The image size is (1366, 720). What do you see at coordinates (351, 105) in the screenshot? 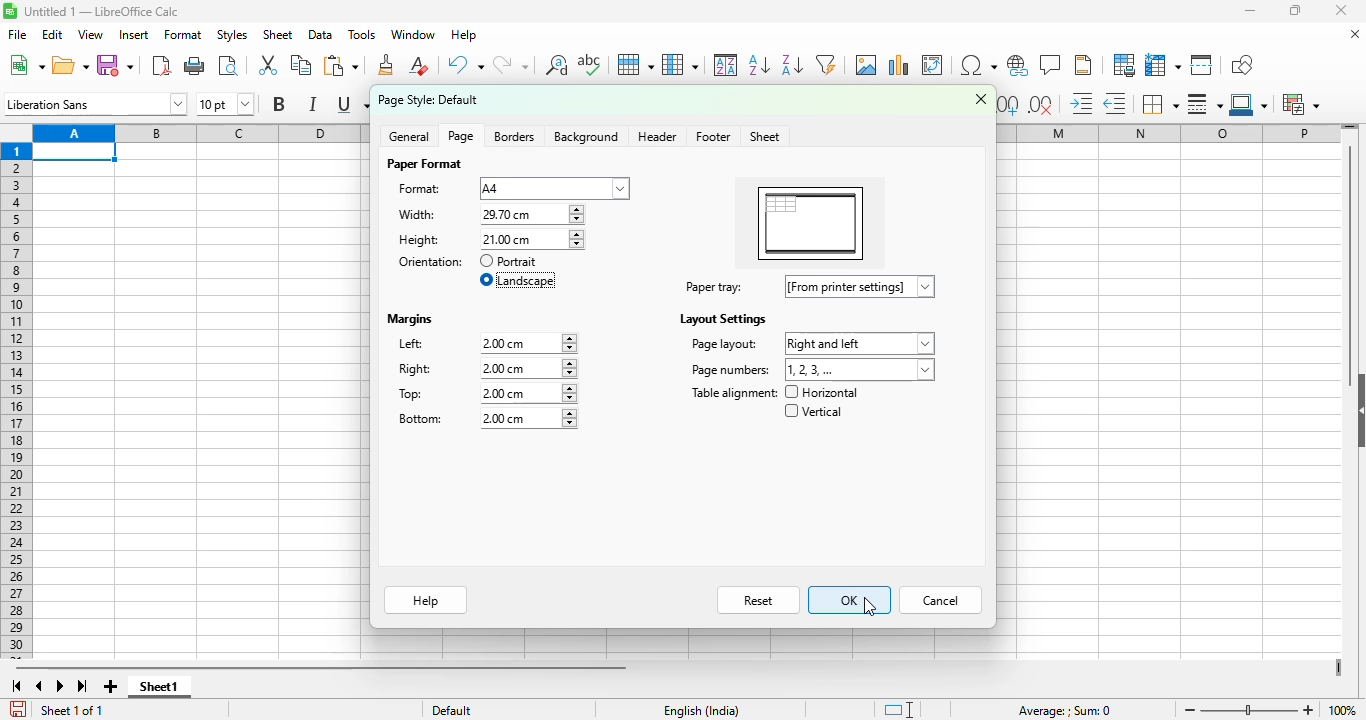
I see `underline` at bounding box center [351, 105].